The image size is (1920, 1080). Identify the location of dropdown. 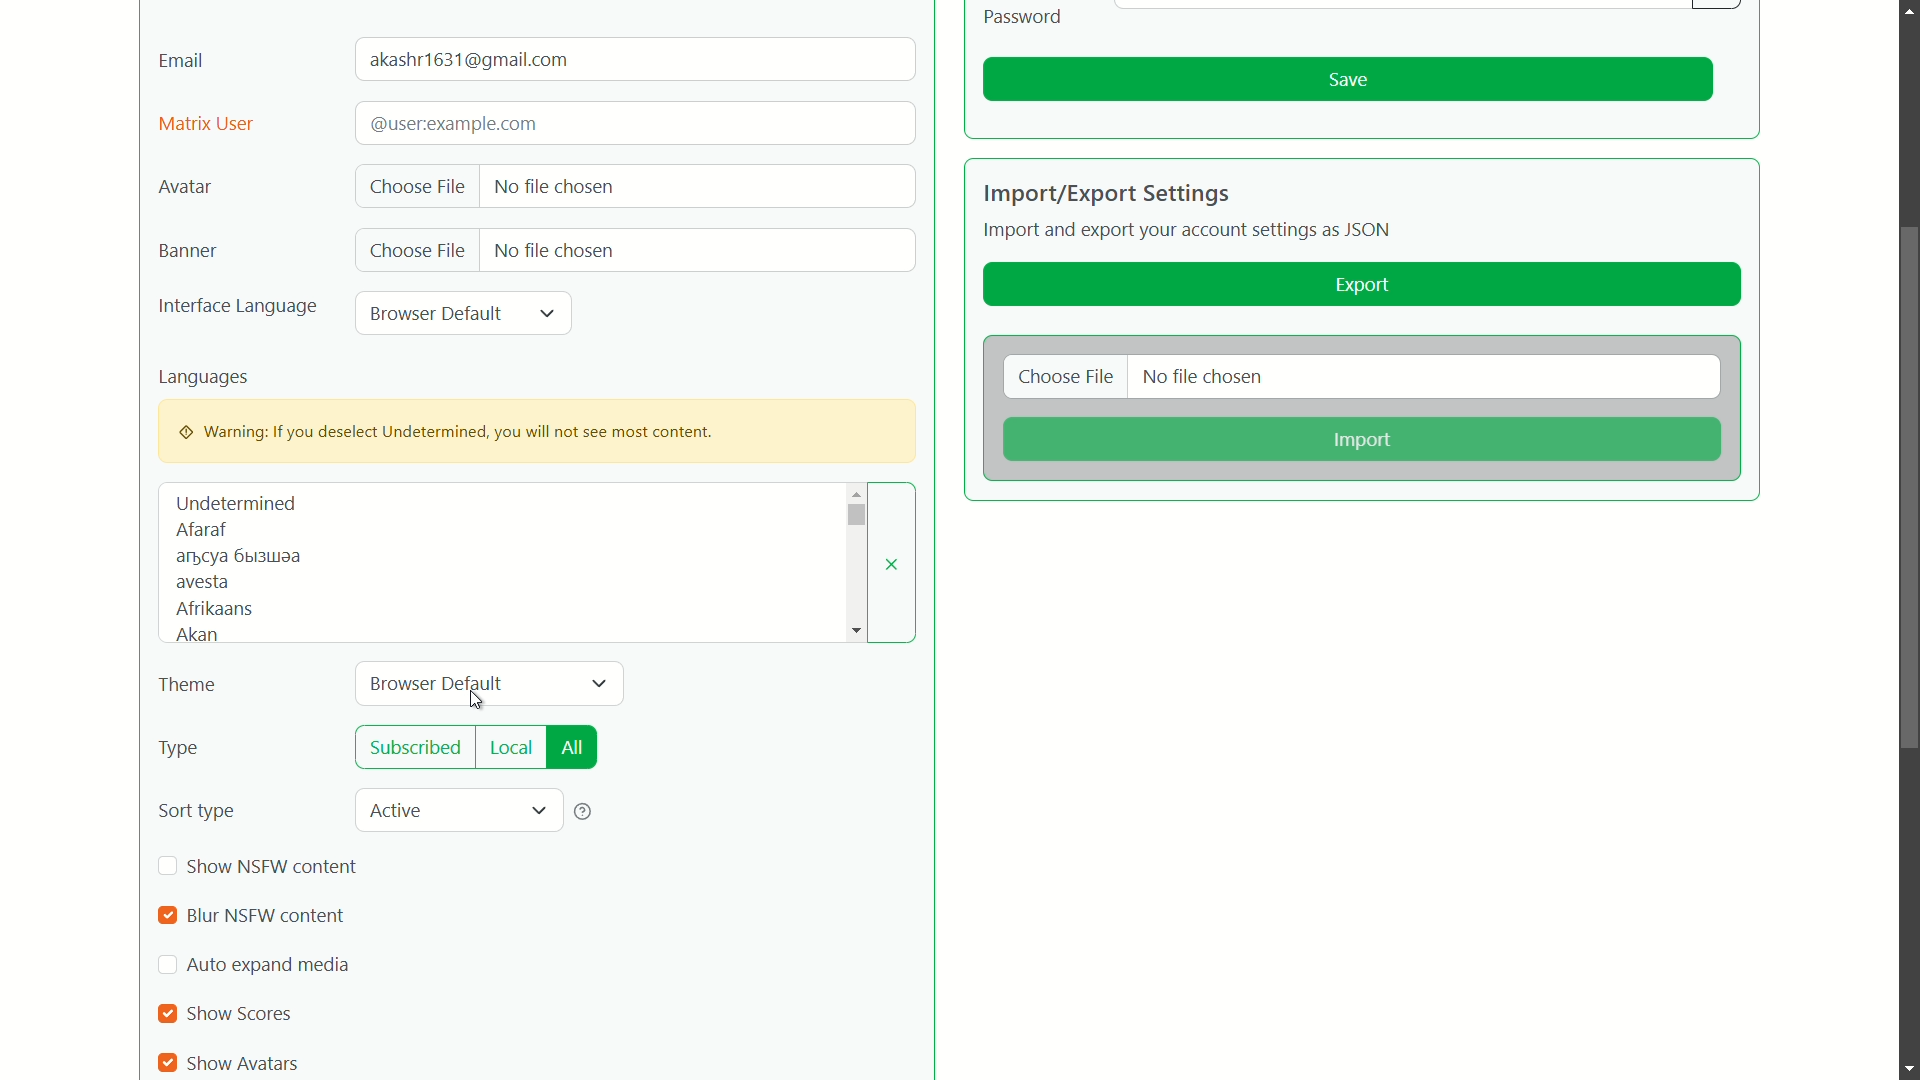
(599, 684).